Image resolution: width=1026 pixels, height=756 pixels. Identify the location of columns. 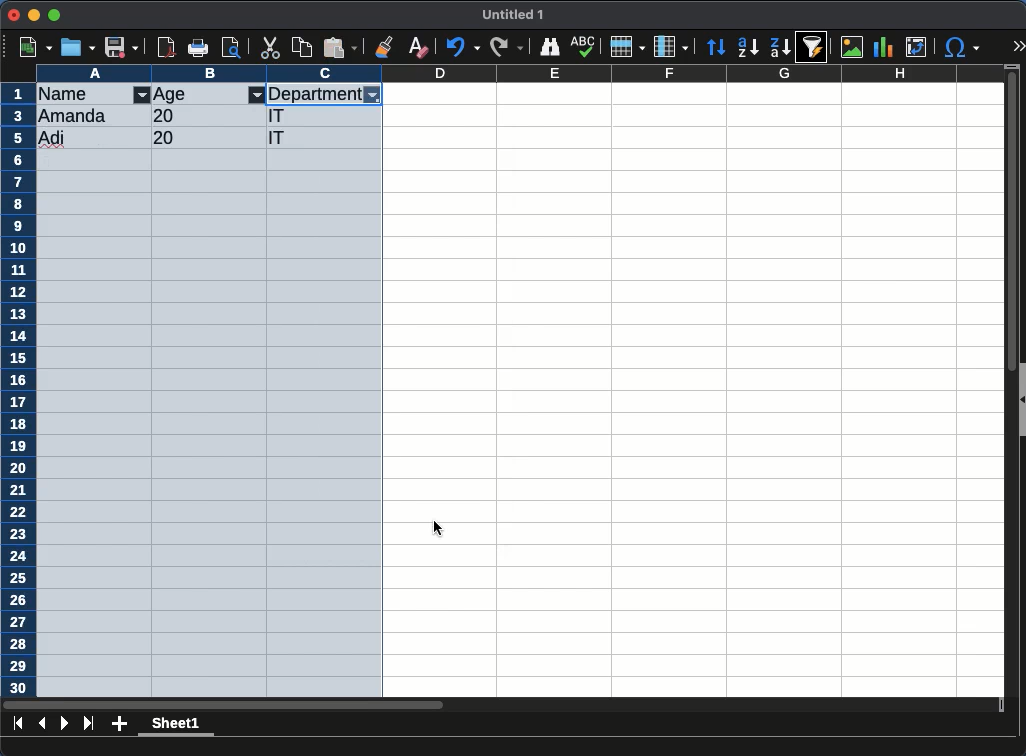
(520, 73).